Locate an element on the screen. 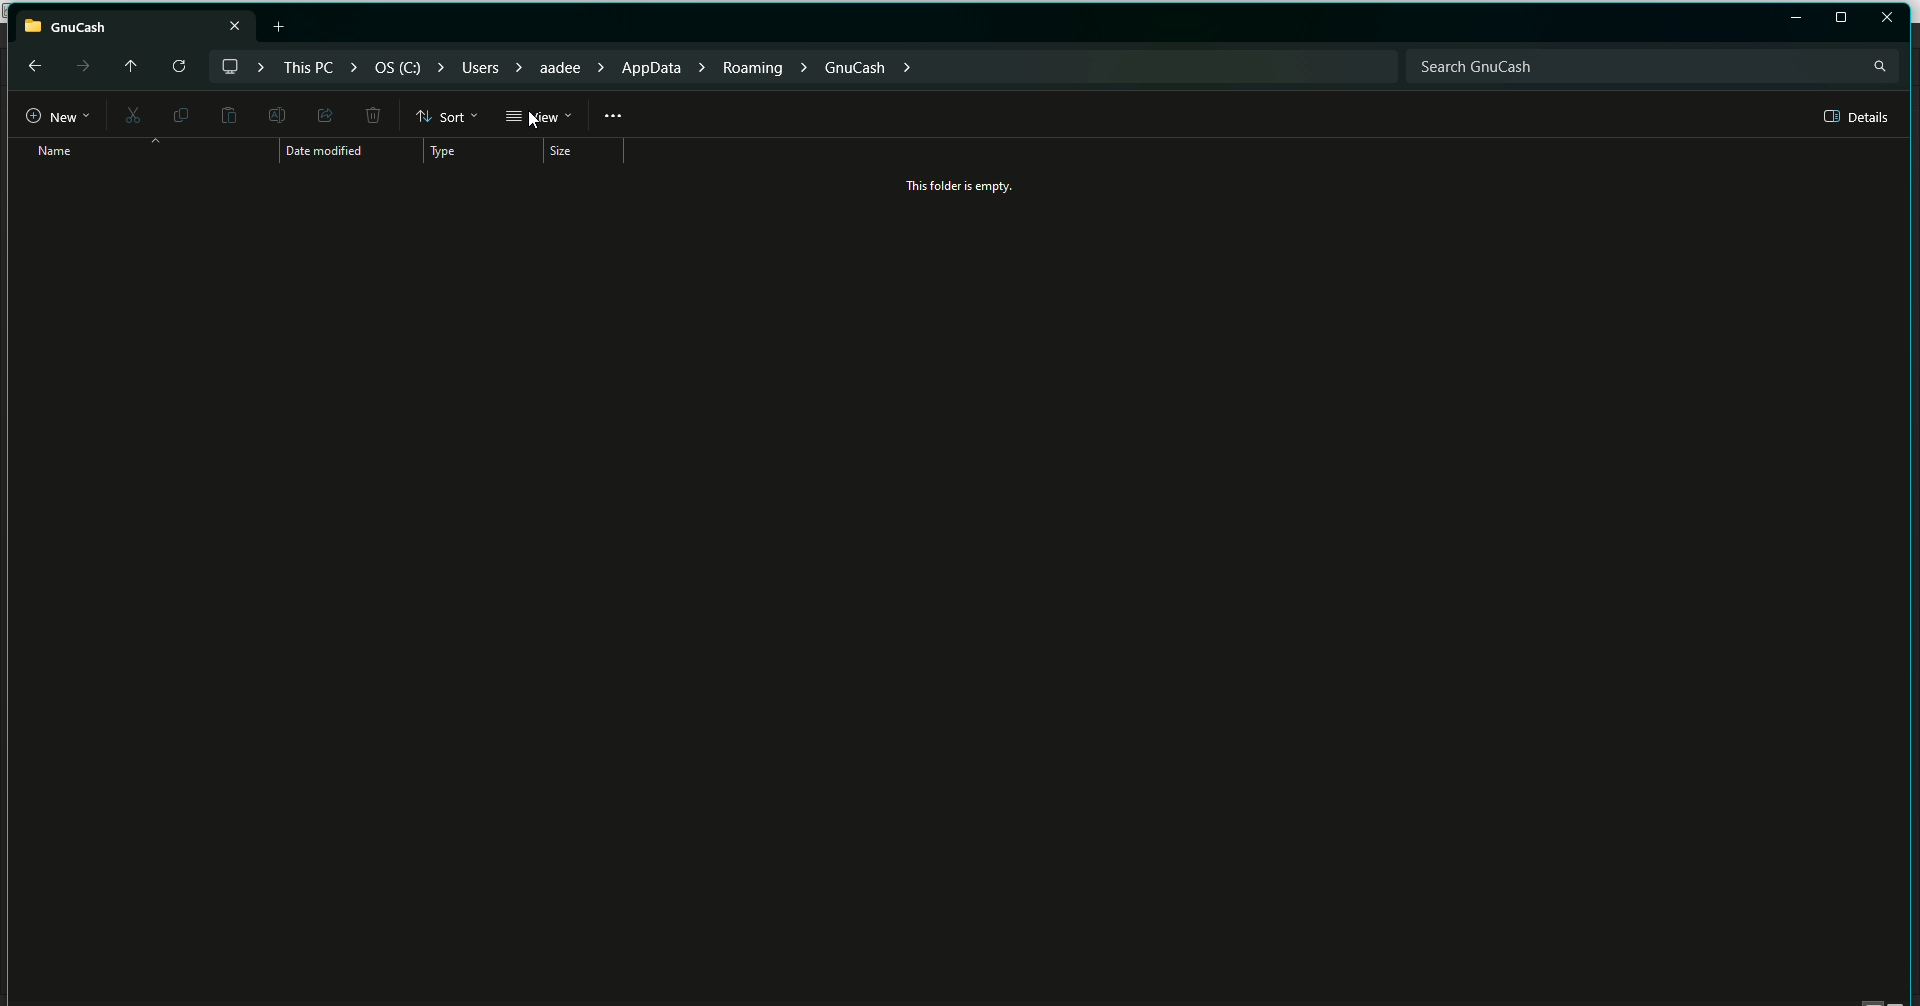  Move up is located at coordinates (126, 63).